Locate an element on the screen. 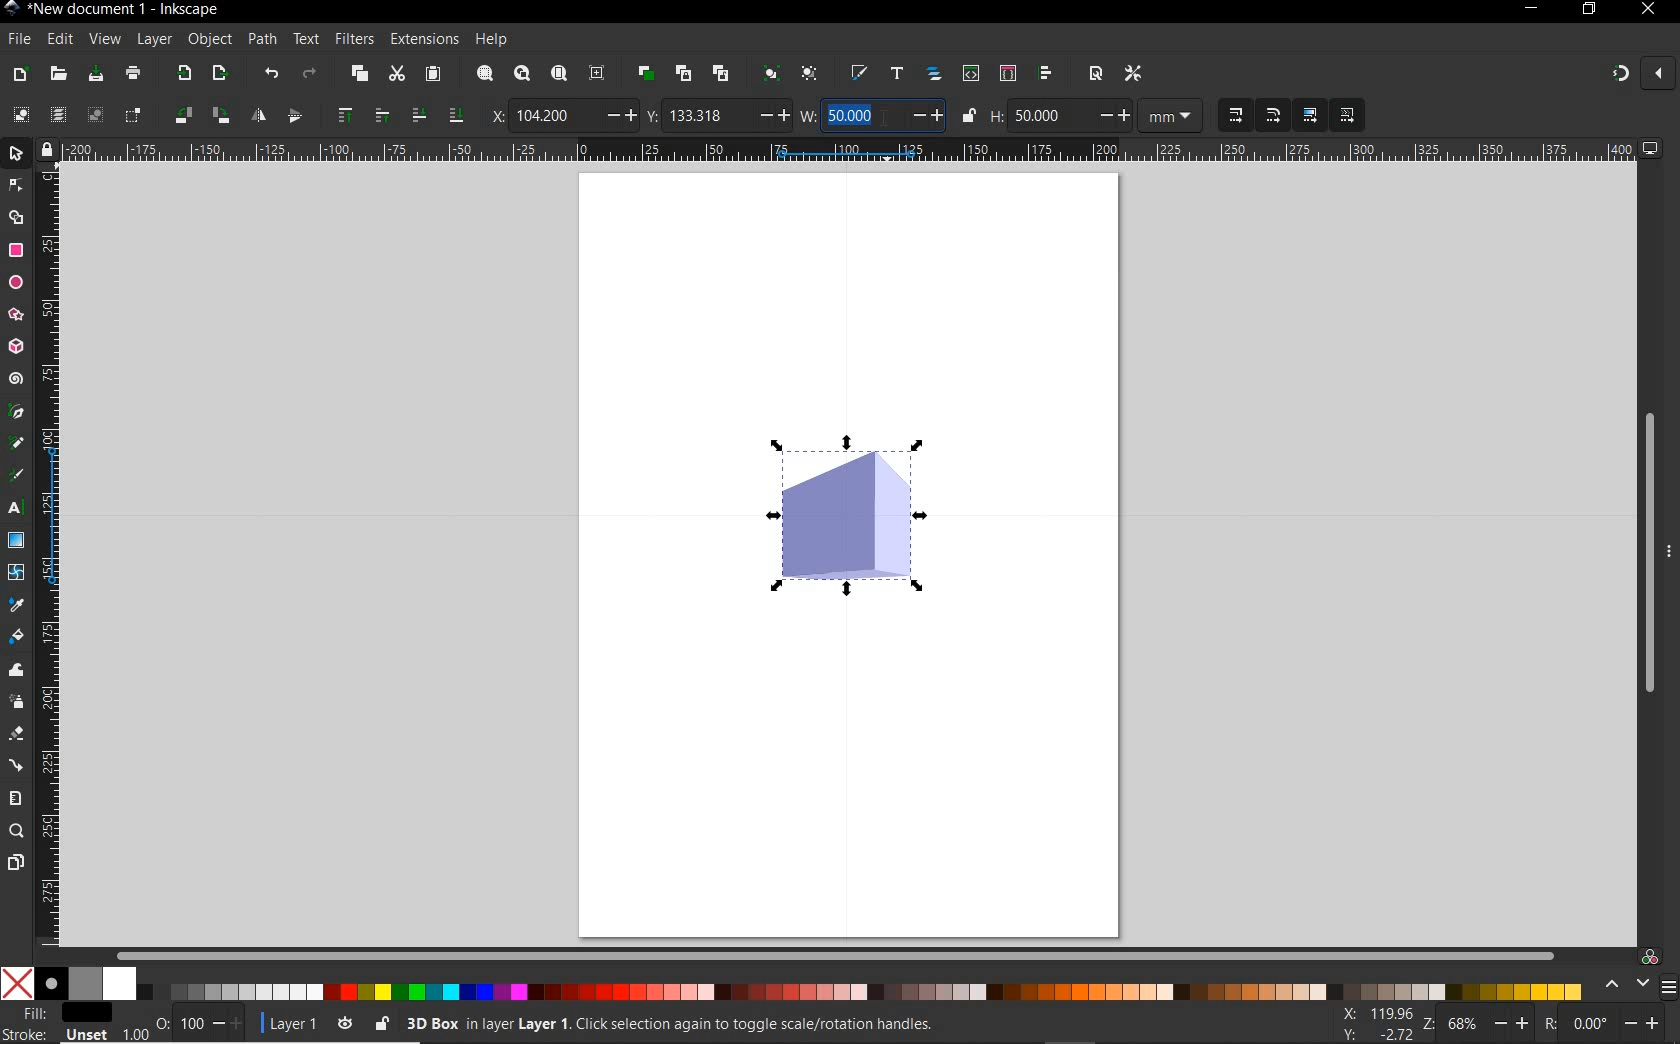  increase/decrease is located at coordinates (771, 116).